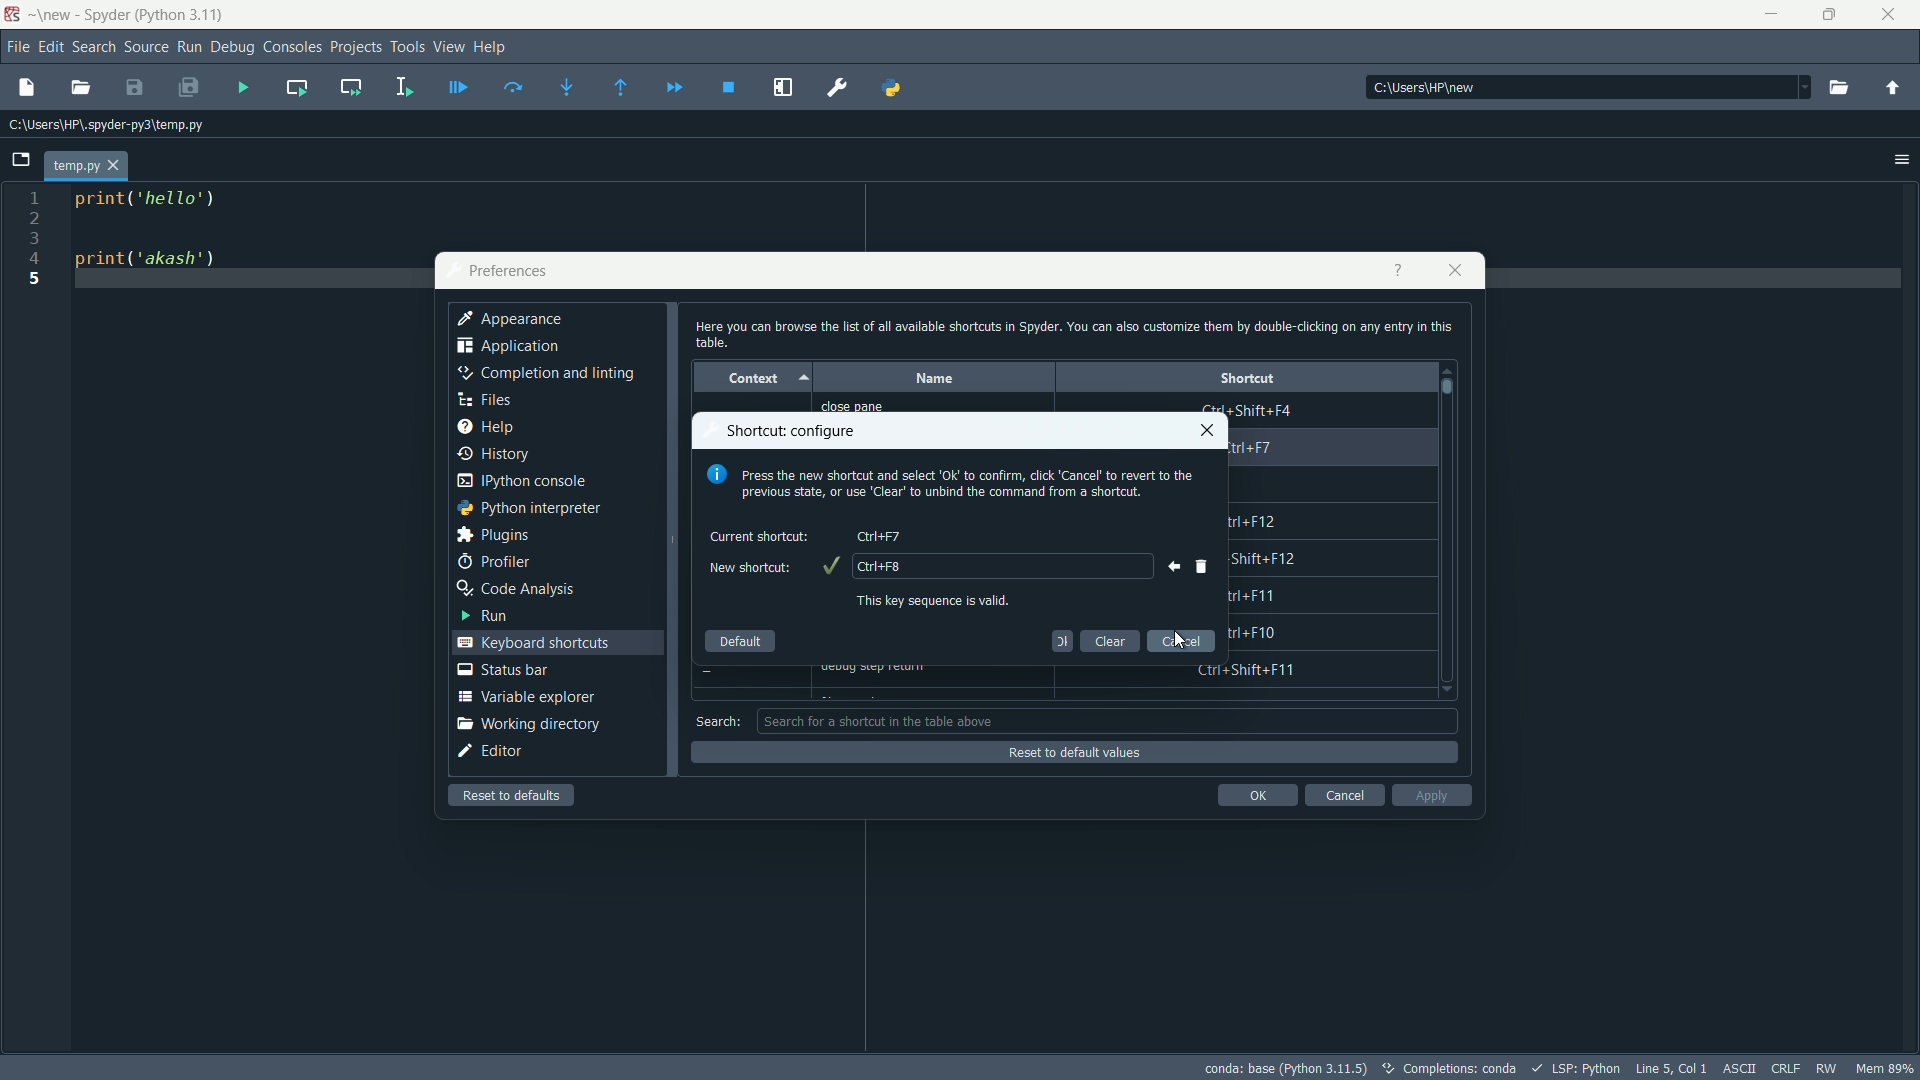 The image size is (1920, 1080). What do you see at coordinates (839, 88) in the screenshot?
I see `preferences` at bounding box center [839, 88].